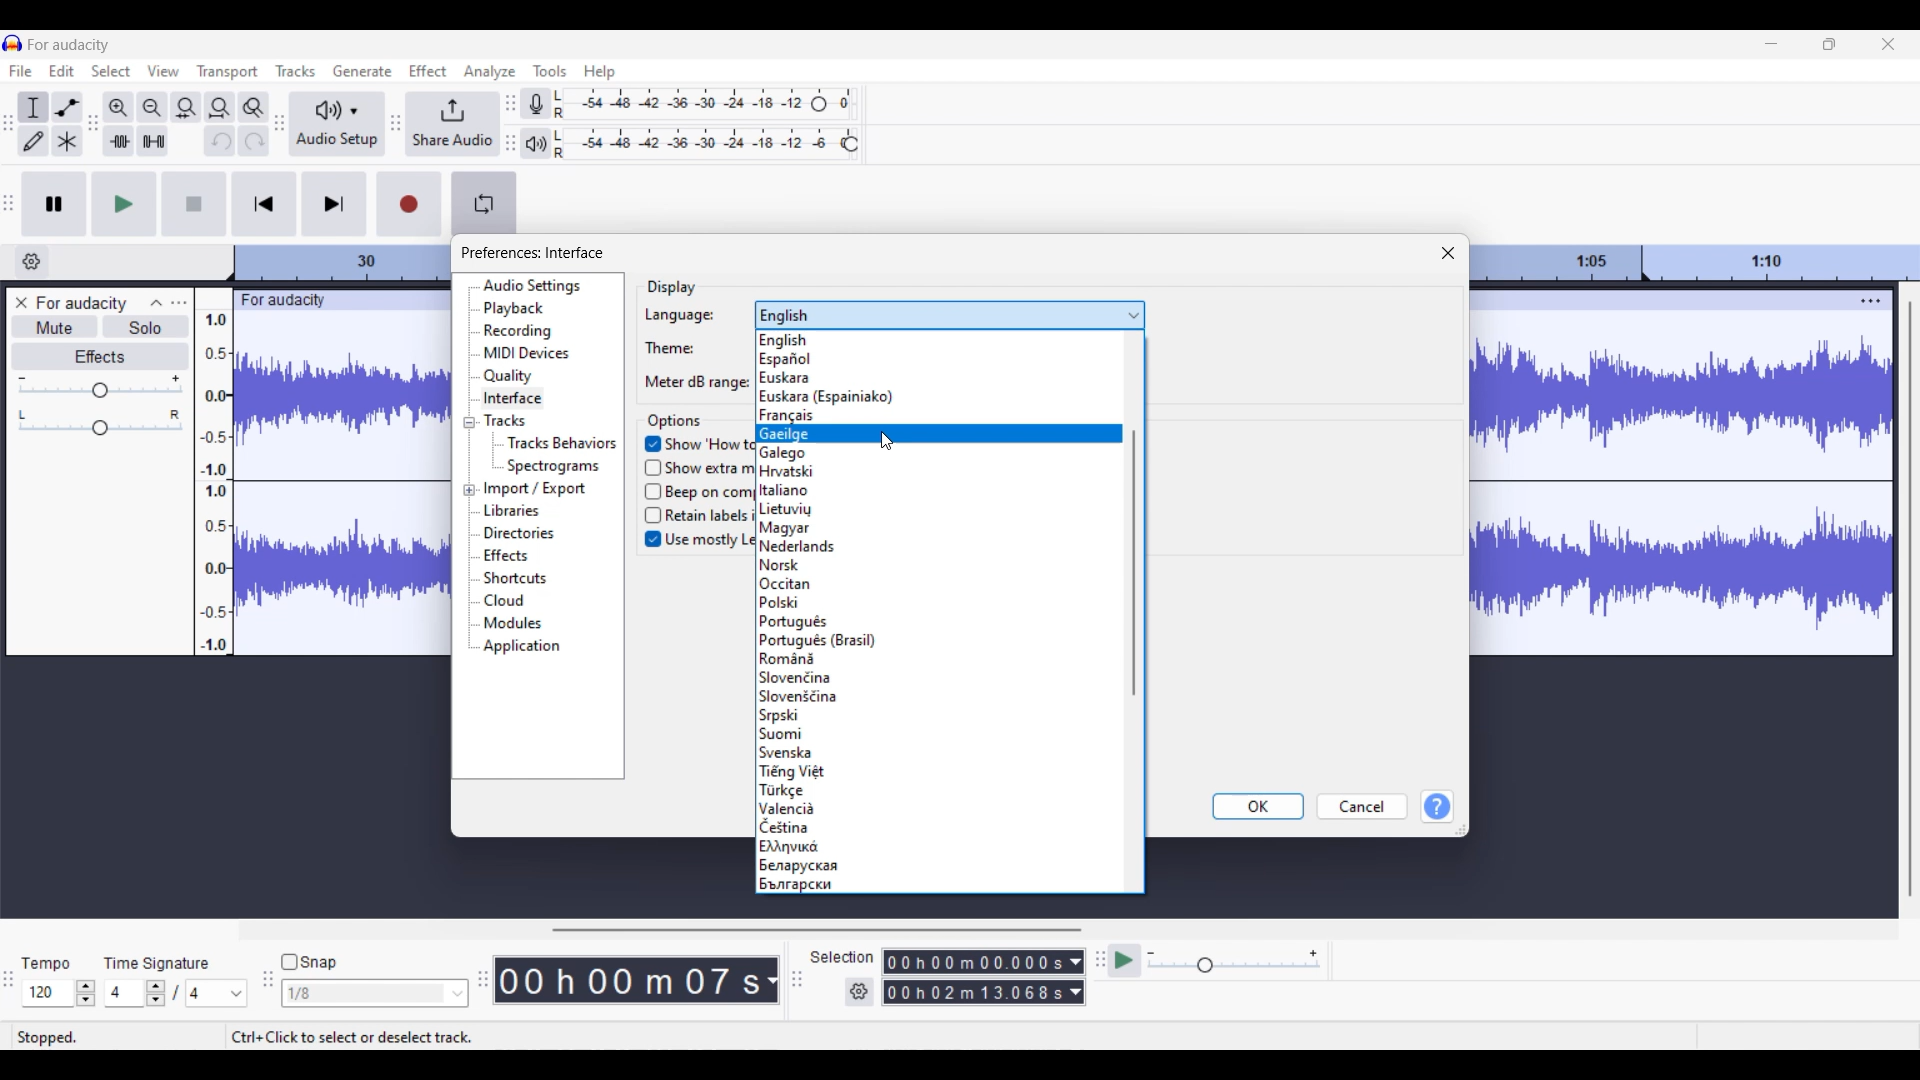 This screenshot has height=1080, width=1920. What do you see at coordinates (533, 253) in the screenshot?
I see `preferences interface` at bounding box center [533, 253].